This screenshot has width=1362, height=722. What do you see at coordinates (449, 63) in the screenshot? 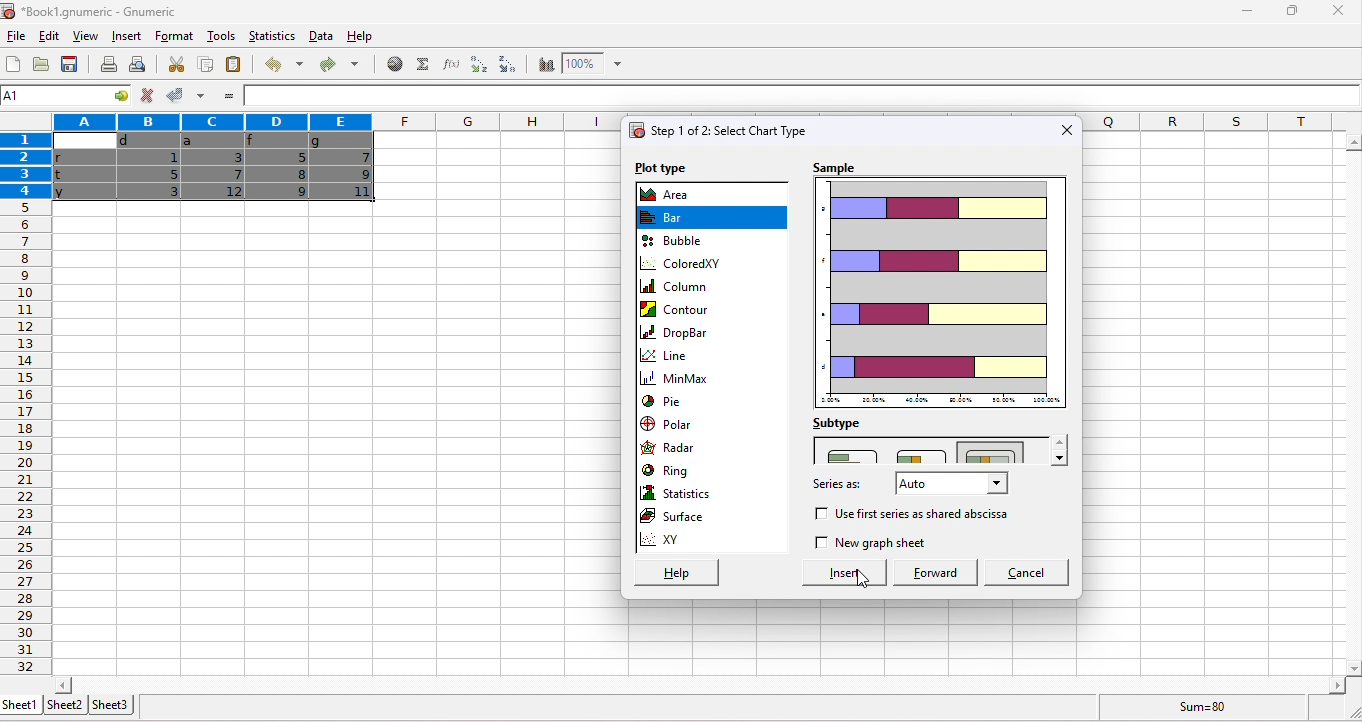
I see `function wizard` at bounding box center [449, 63].